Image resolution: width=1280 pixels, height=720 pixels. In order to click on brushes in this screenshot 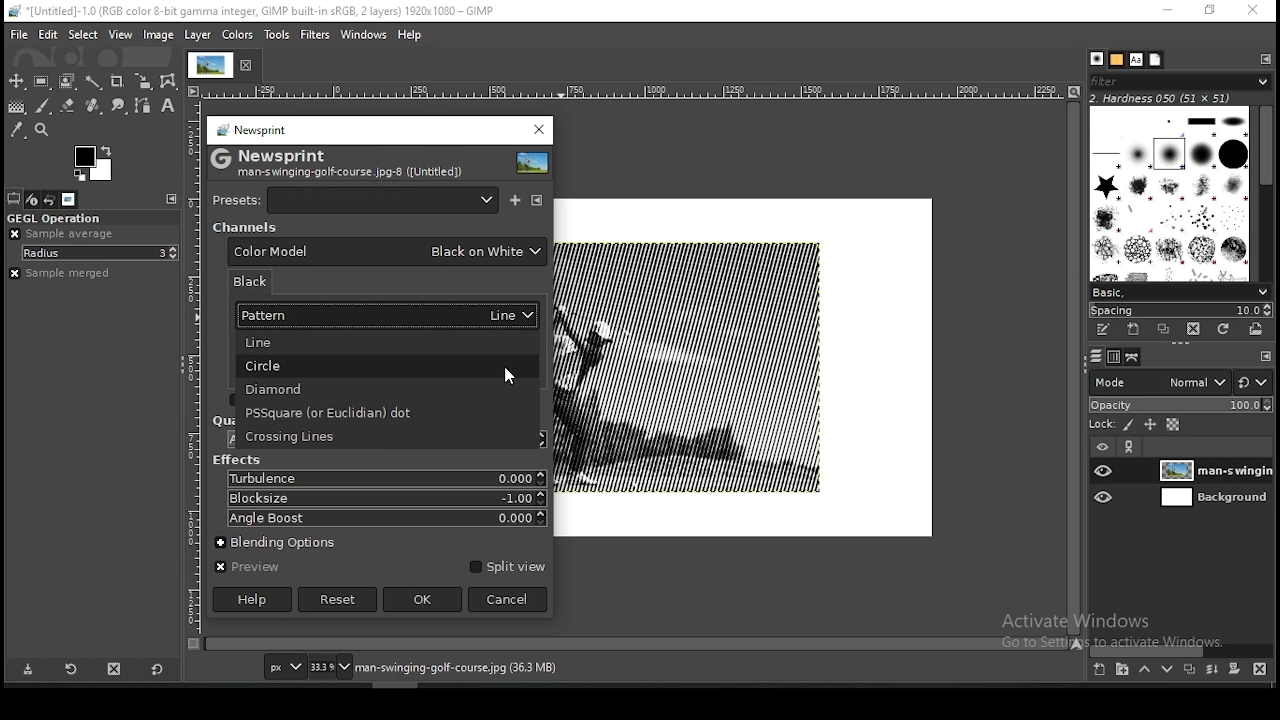, I will do `click(1169, 193)`.